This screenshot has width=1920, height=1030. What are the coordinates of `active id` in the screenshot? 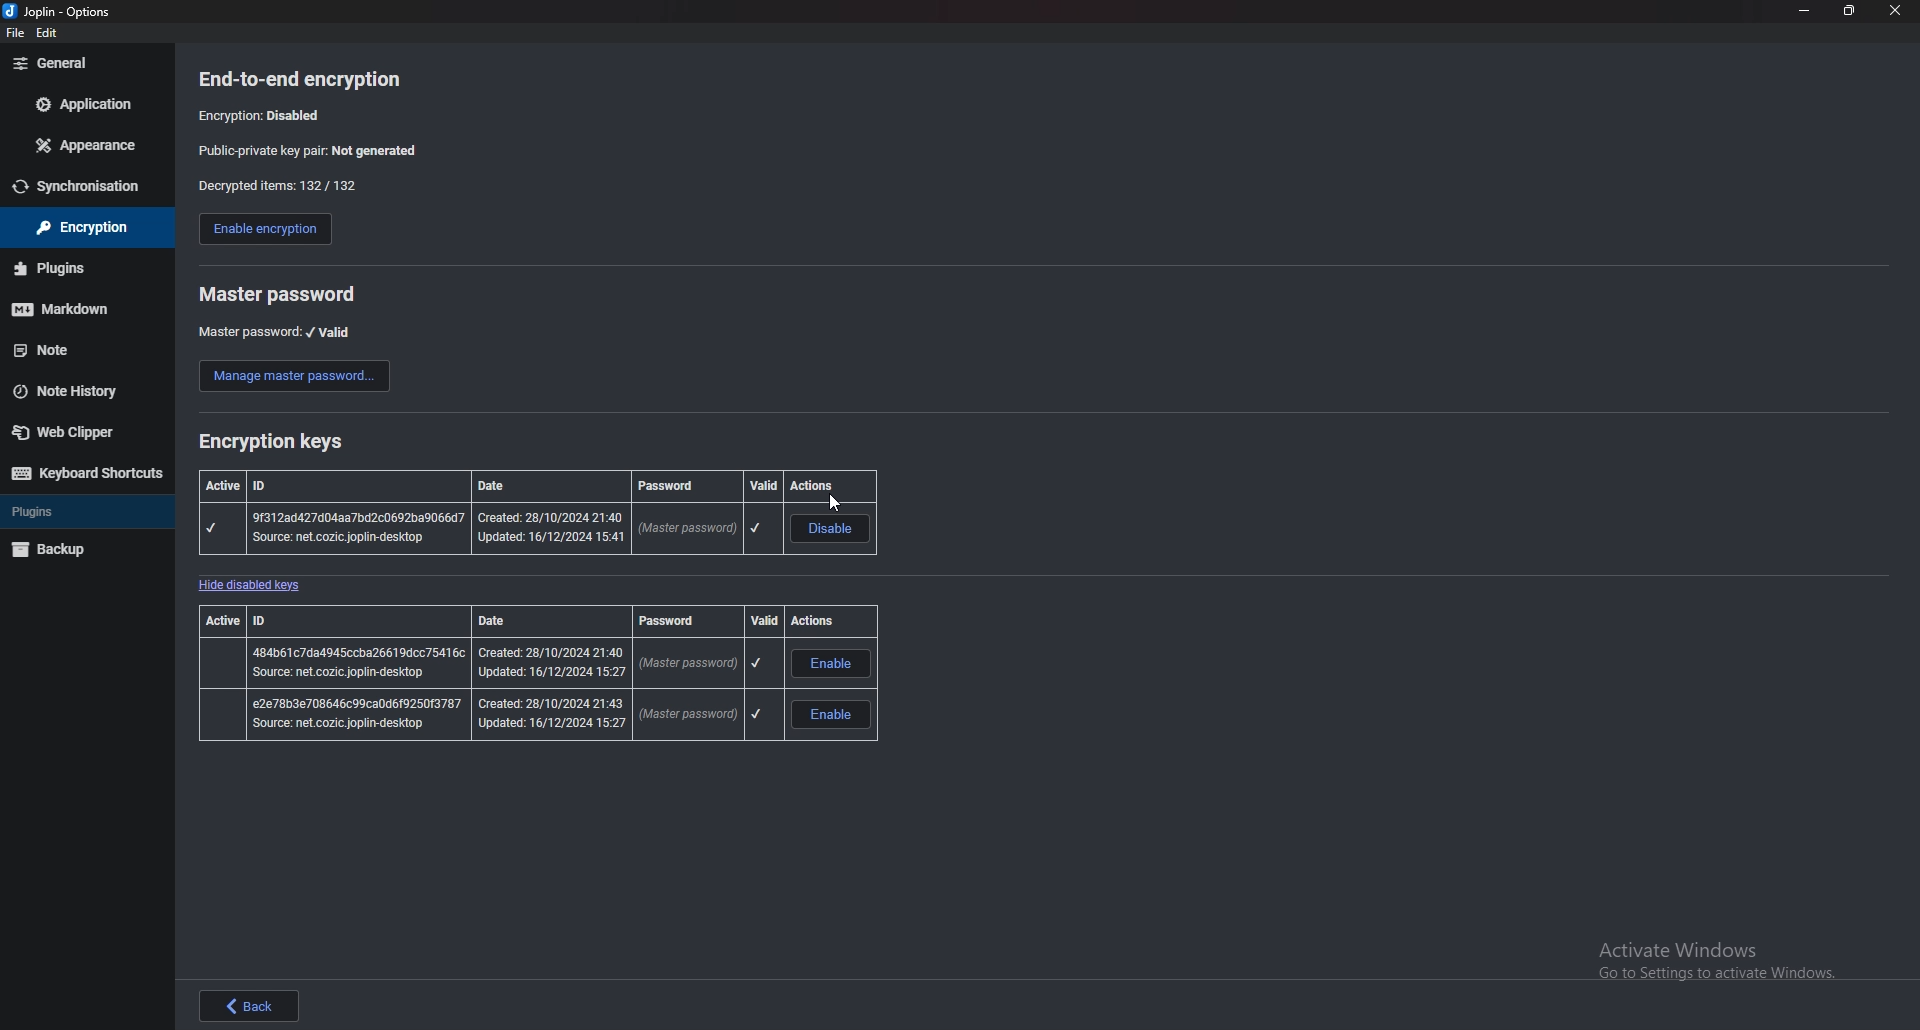 It's located at (219, 621).